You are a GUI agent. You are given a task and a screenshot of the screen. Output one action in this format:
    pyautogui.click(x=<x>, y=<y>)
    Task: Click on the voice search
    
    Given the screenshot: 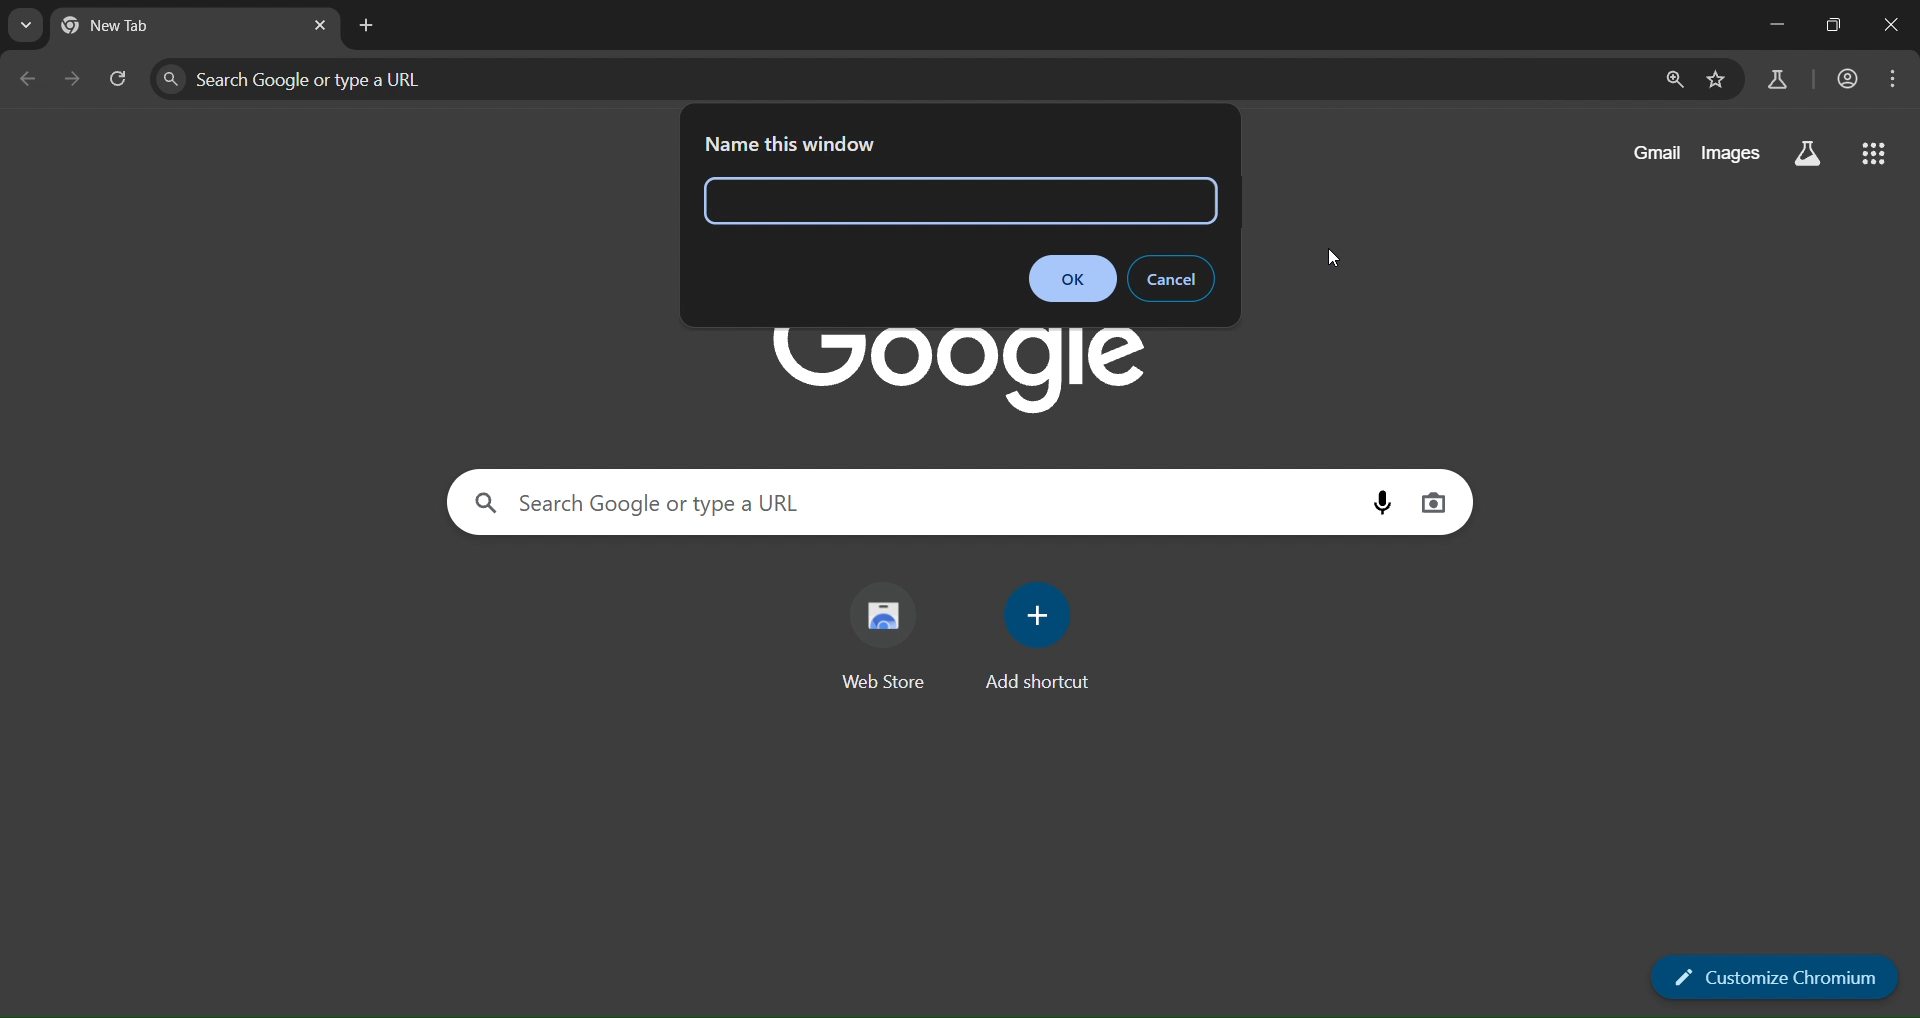 What is the action you would take?
    pyautogui.click(x=1379, y=500)
    